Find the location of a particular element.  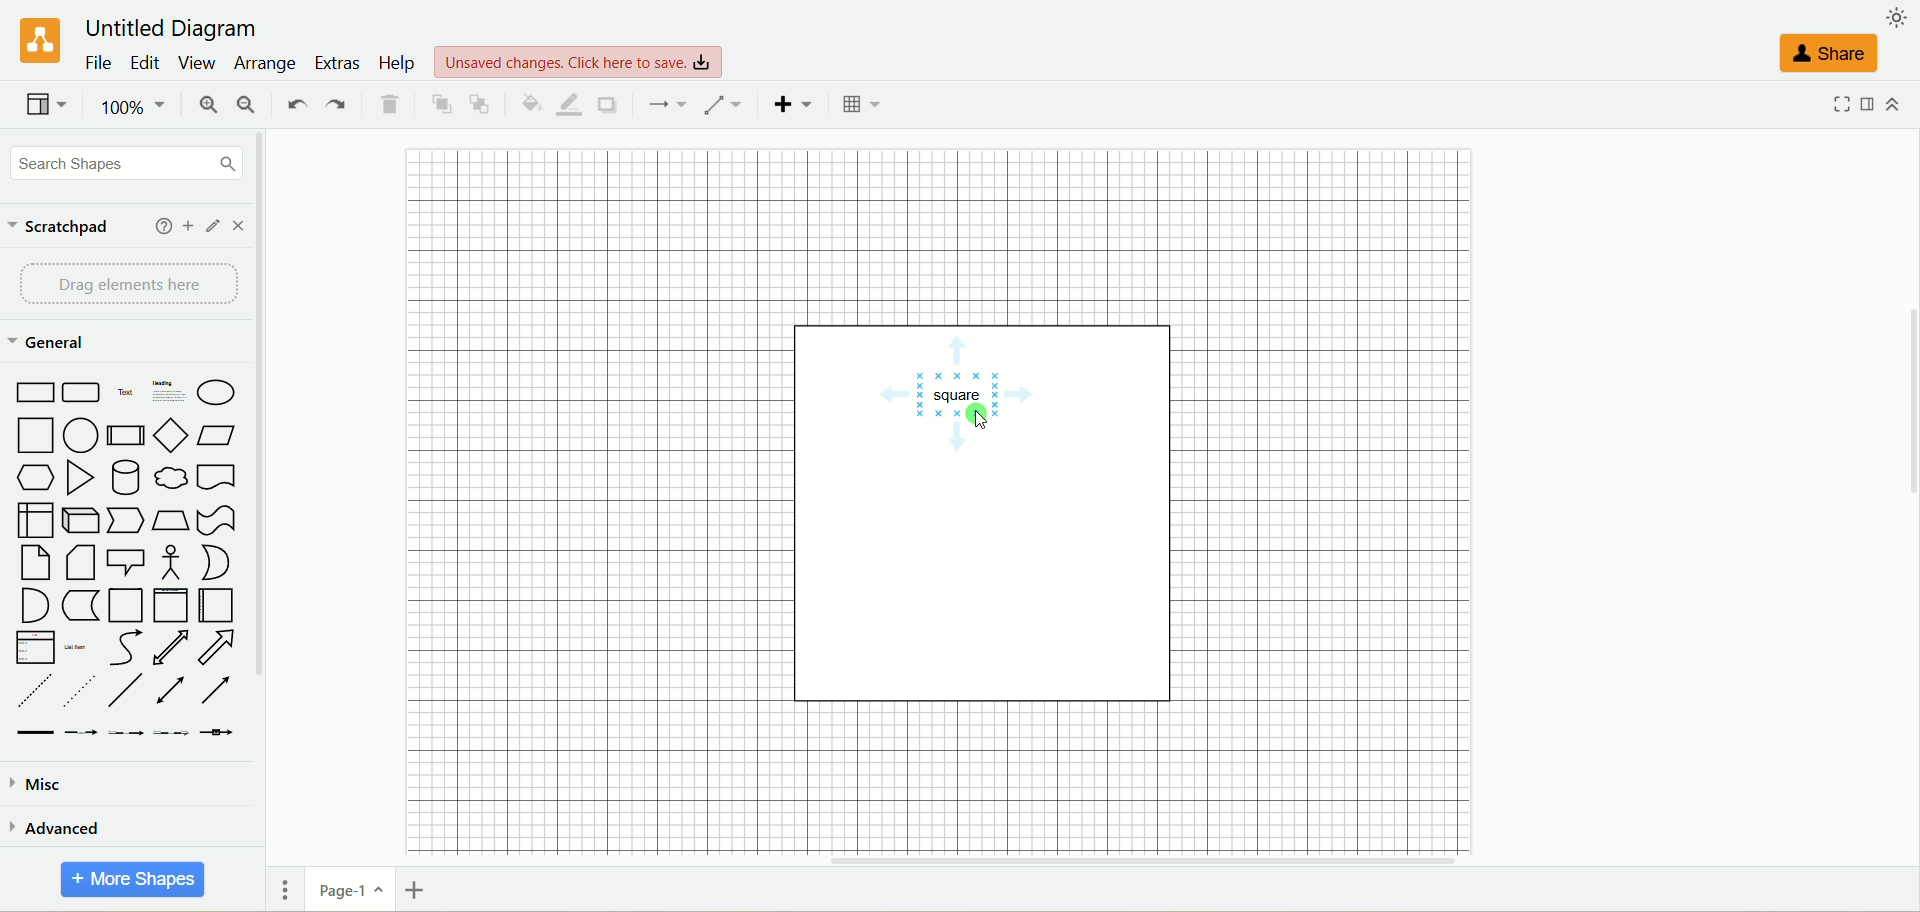

connection is located at coordinates (671, 107).